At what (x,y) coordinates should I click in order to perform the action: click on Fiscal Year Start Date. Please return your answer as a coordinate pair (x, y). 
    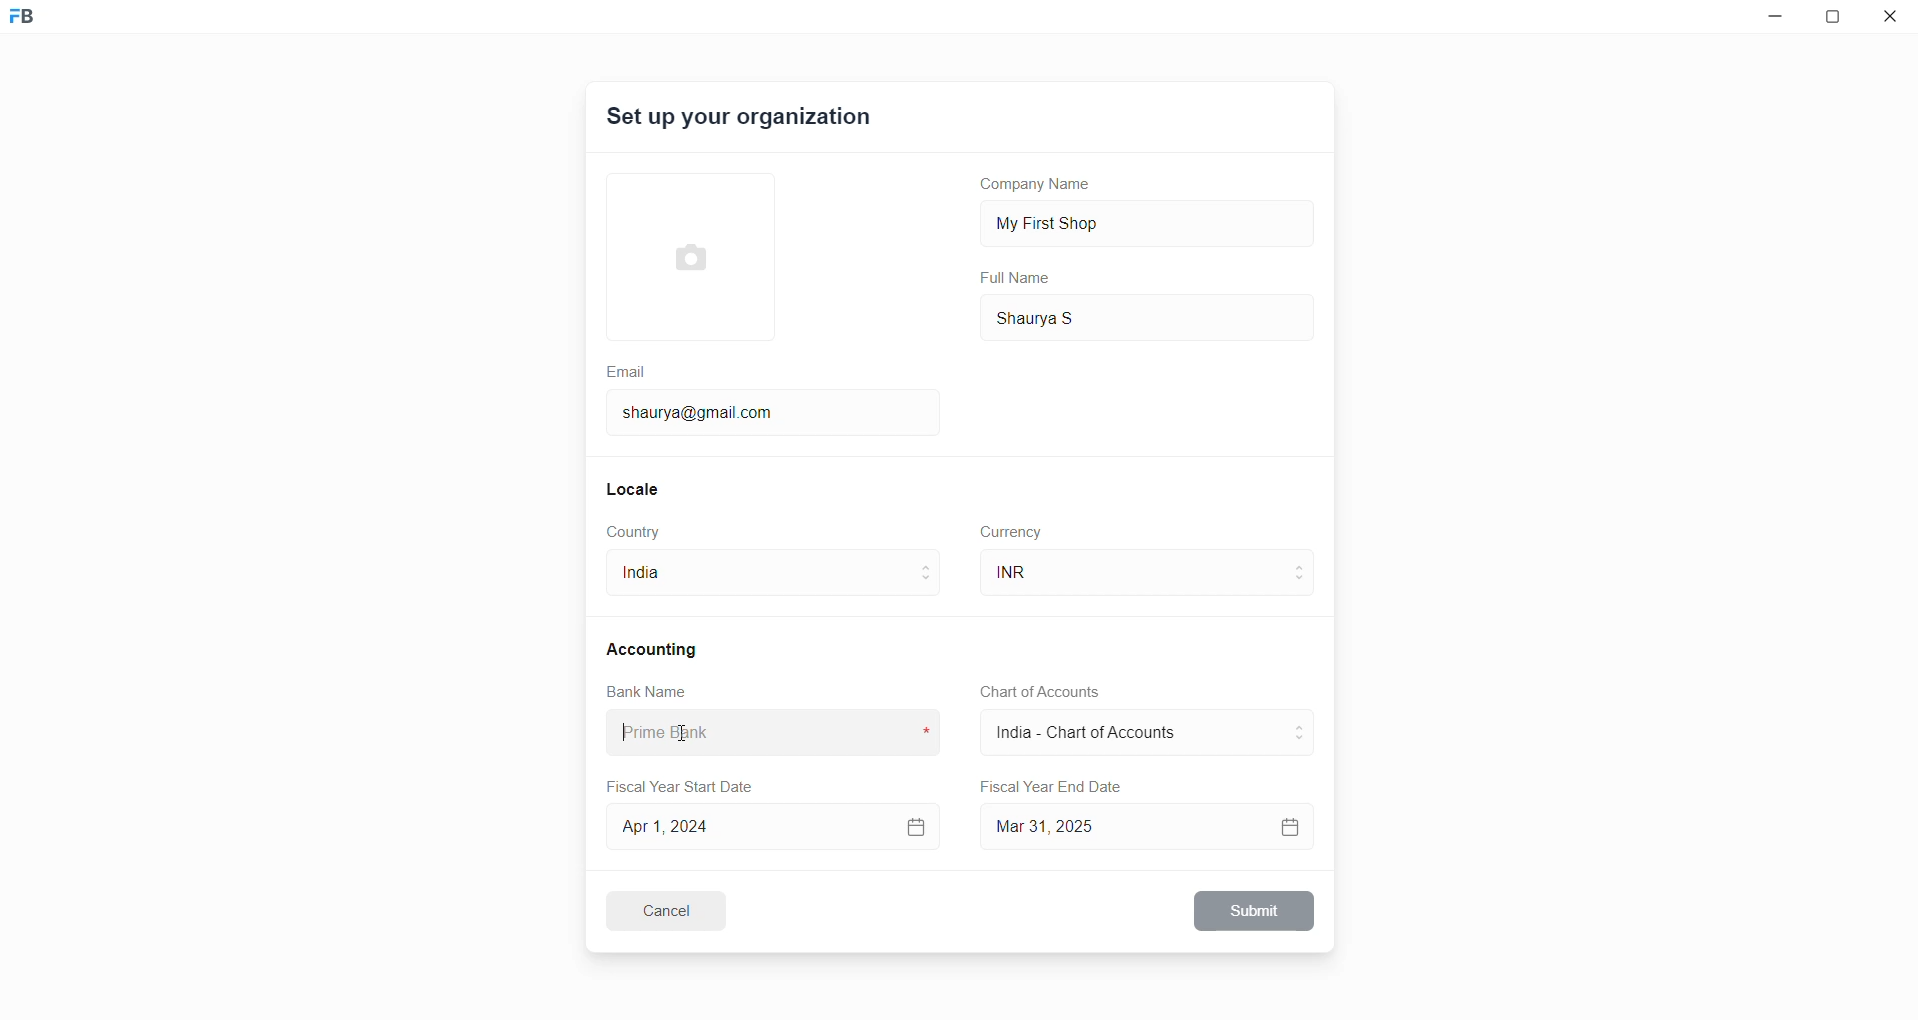
    Looking at the image, I should click on (687, 783).